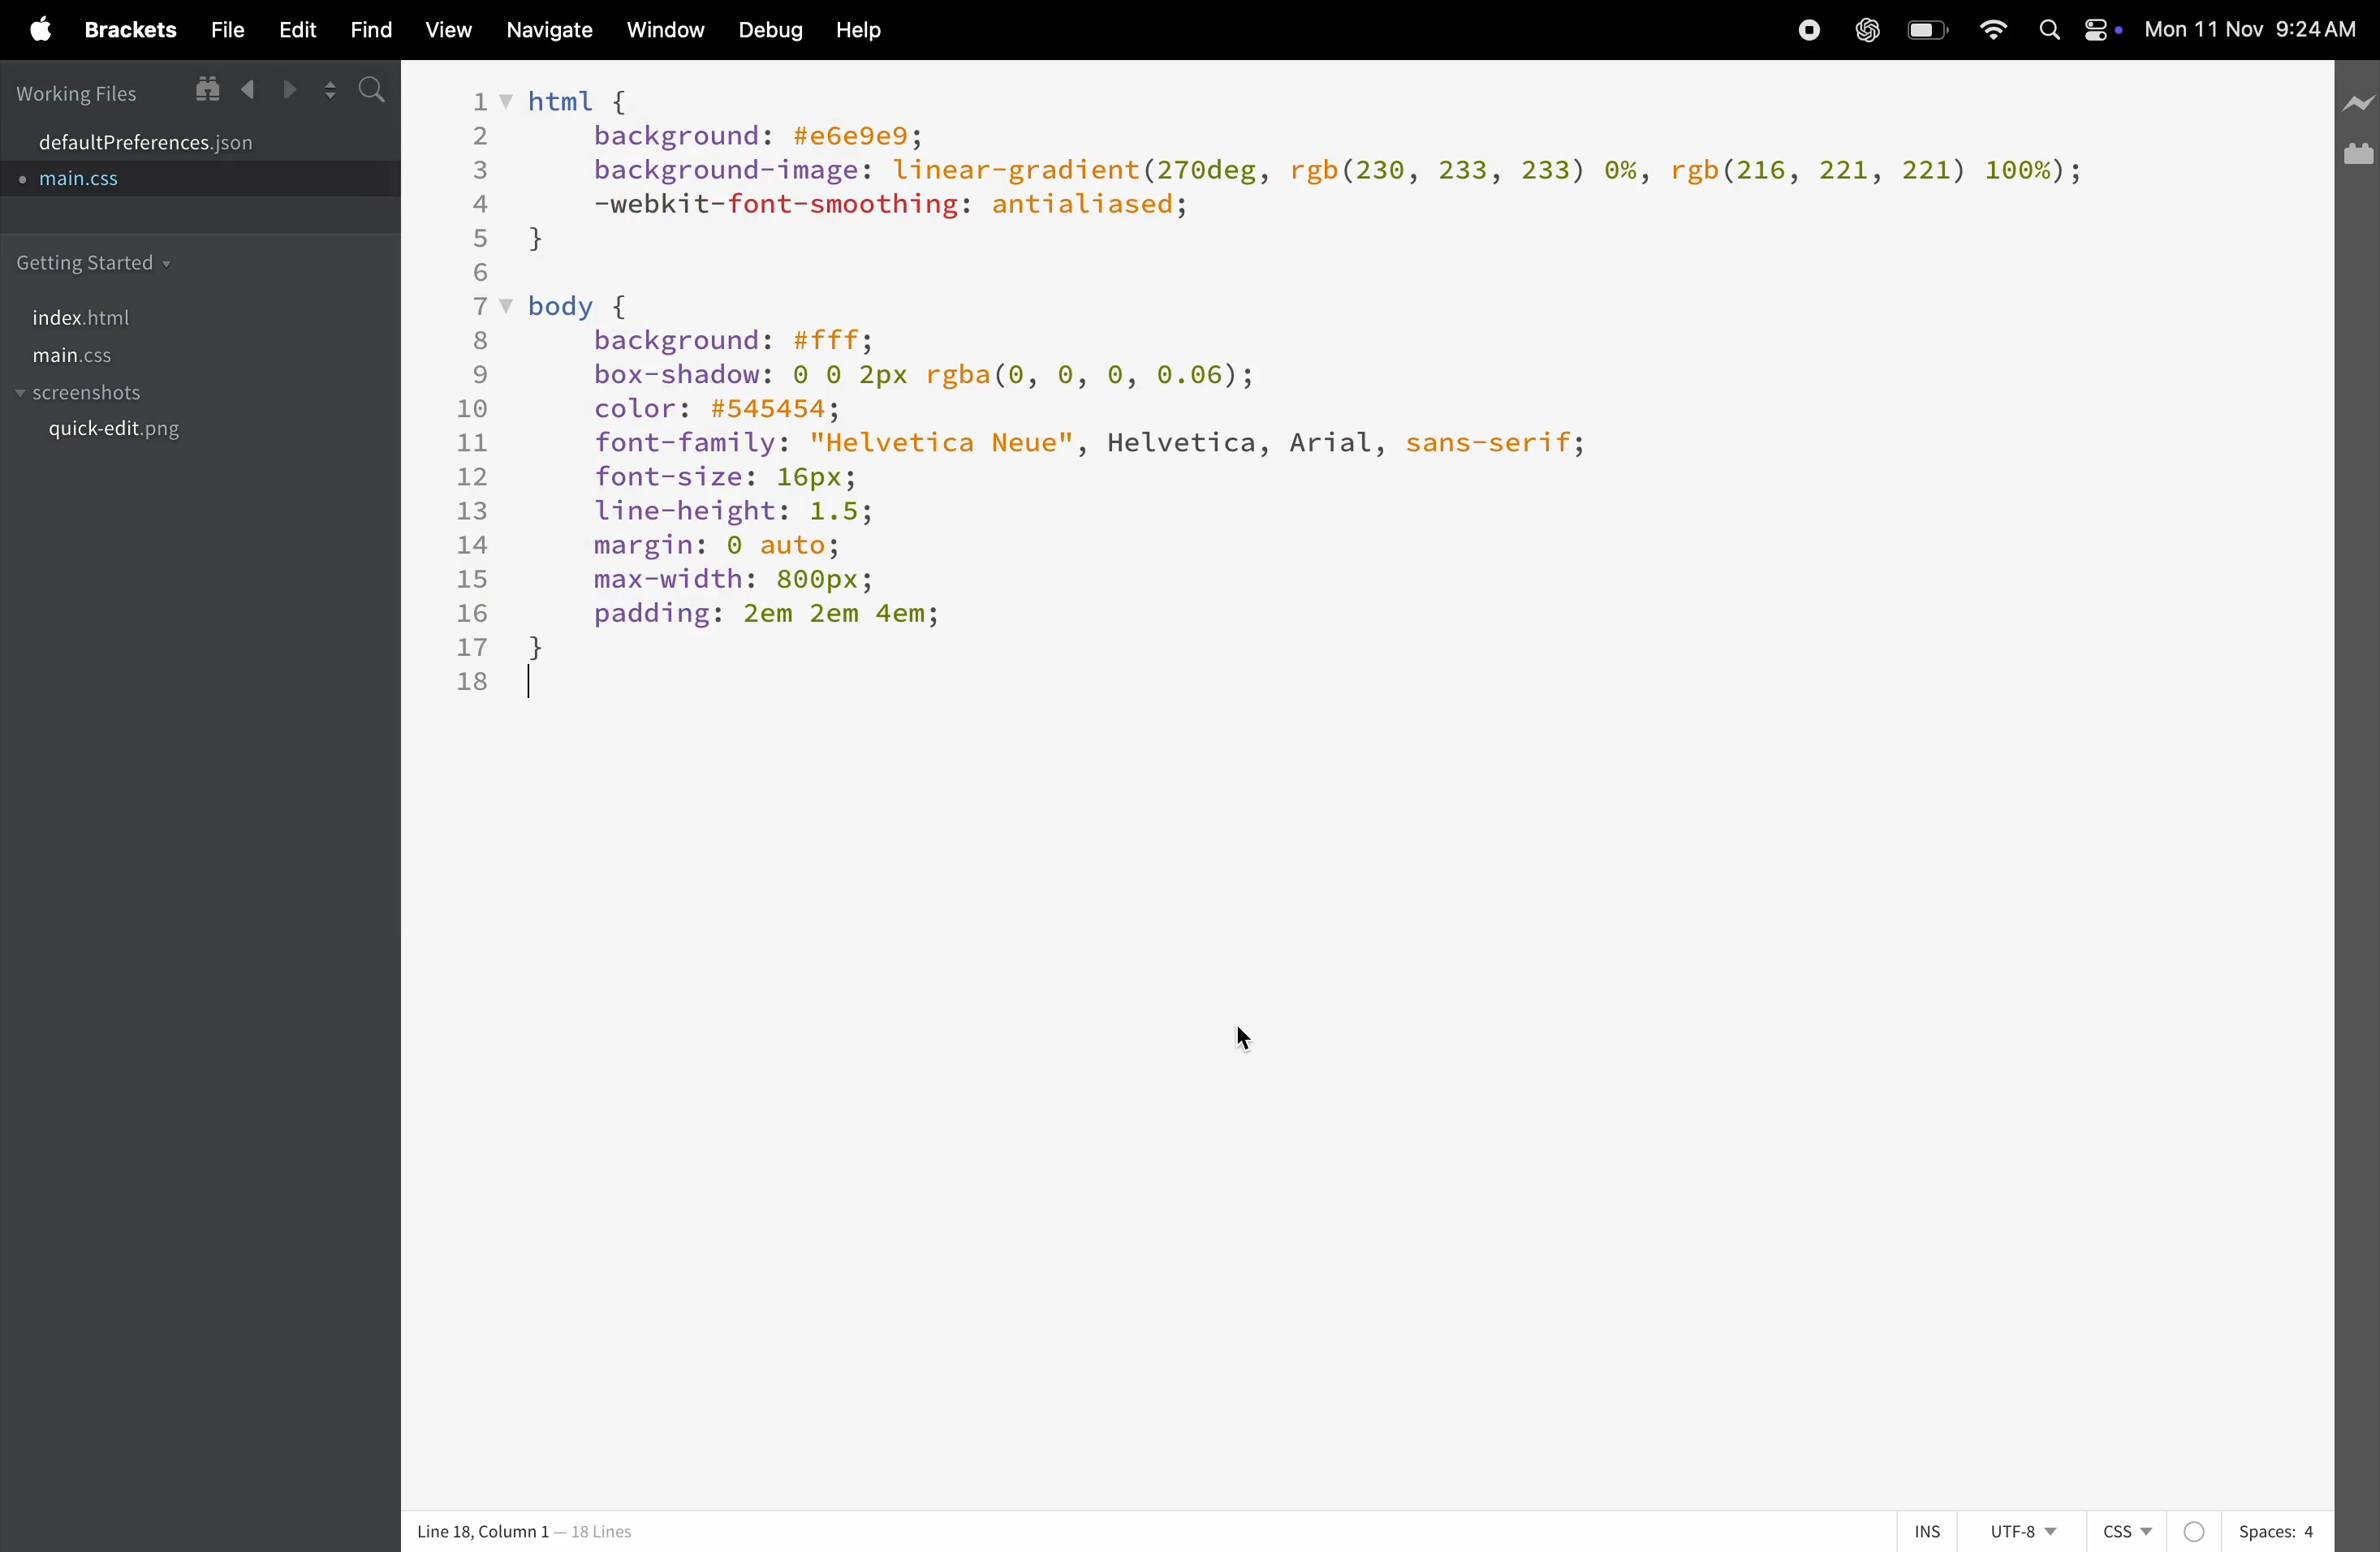 This screenshot has height=1552, width=2380. What do you see at coordinates (767, 32) in the screenshot?
I see `debug` at bounding box center [767, 32].